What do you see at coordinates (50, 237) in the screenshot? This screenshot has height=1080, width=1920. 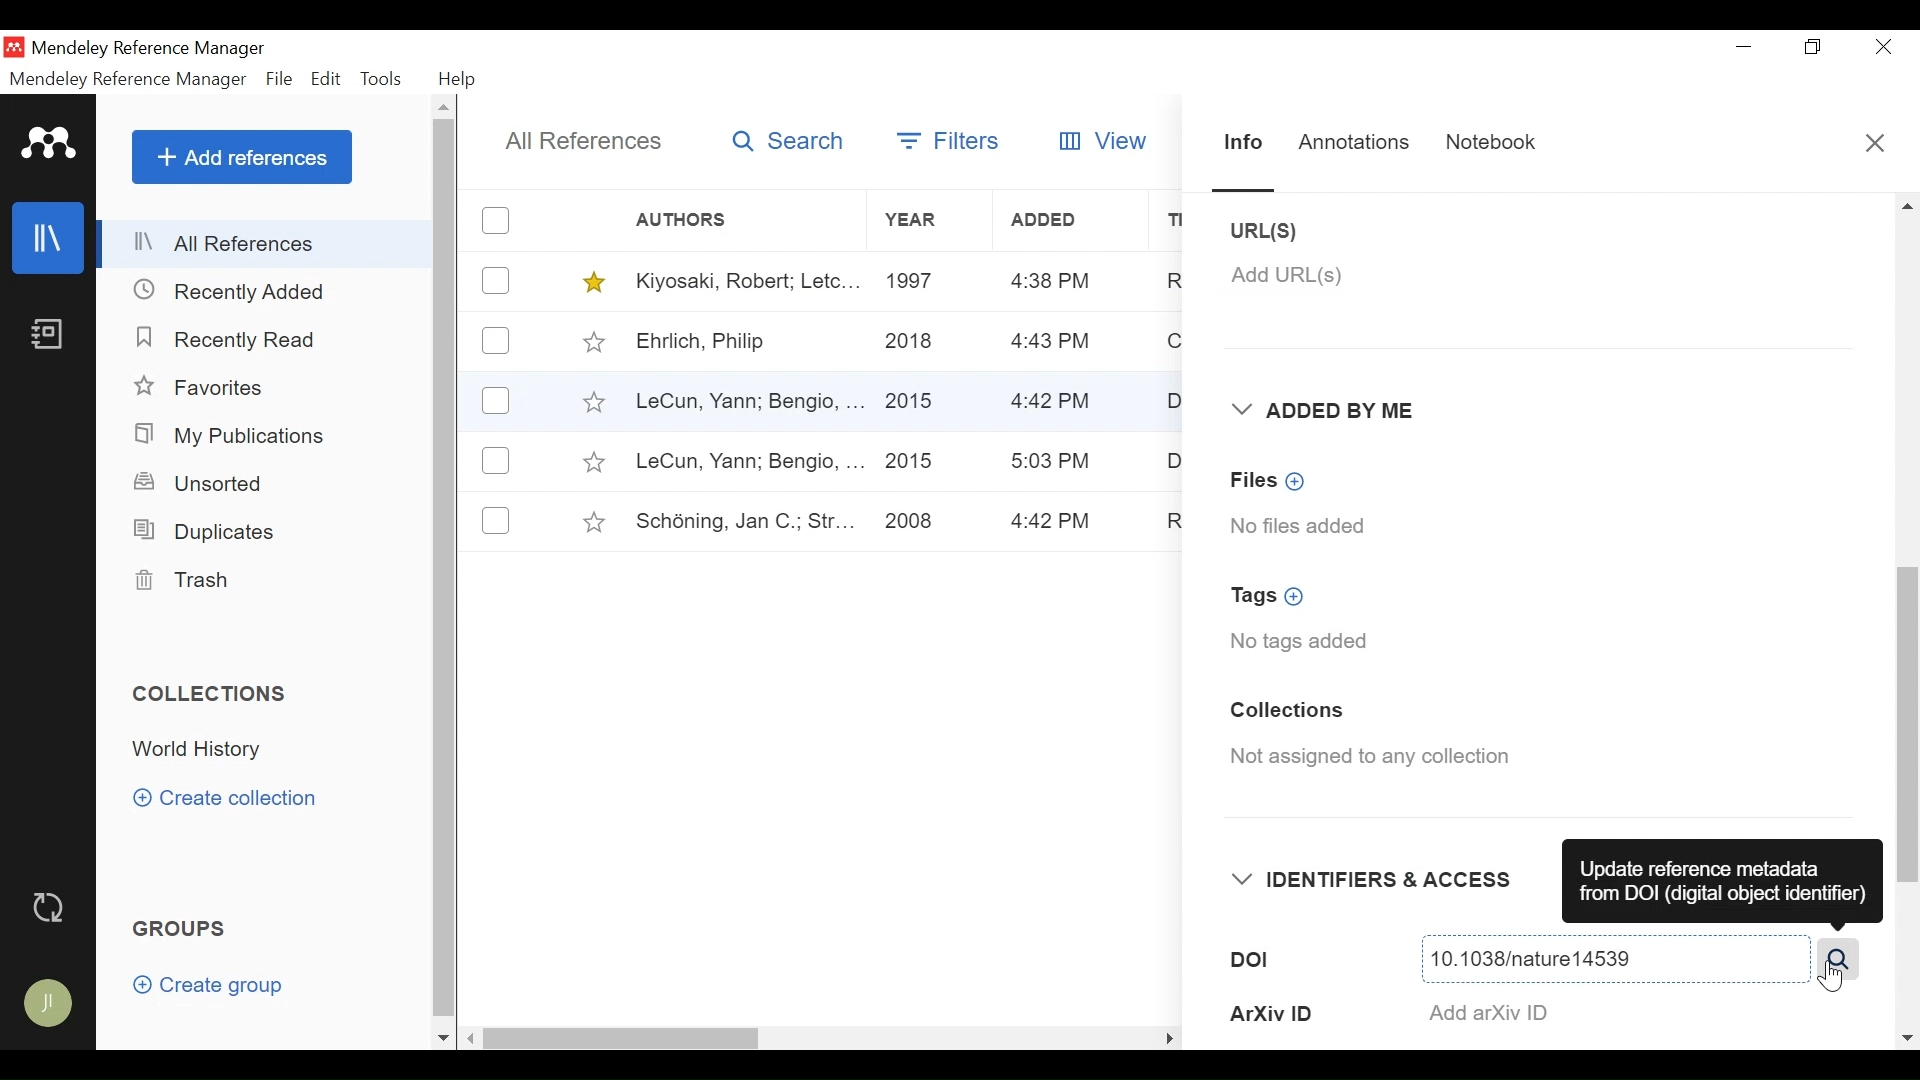 I see `Library` at bounding box center [50, 237].